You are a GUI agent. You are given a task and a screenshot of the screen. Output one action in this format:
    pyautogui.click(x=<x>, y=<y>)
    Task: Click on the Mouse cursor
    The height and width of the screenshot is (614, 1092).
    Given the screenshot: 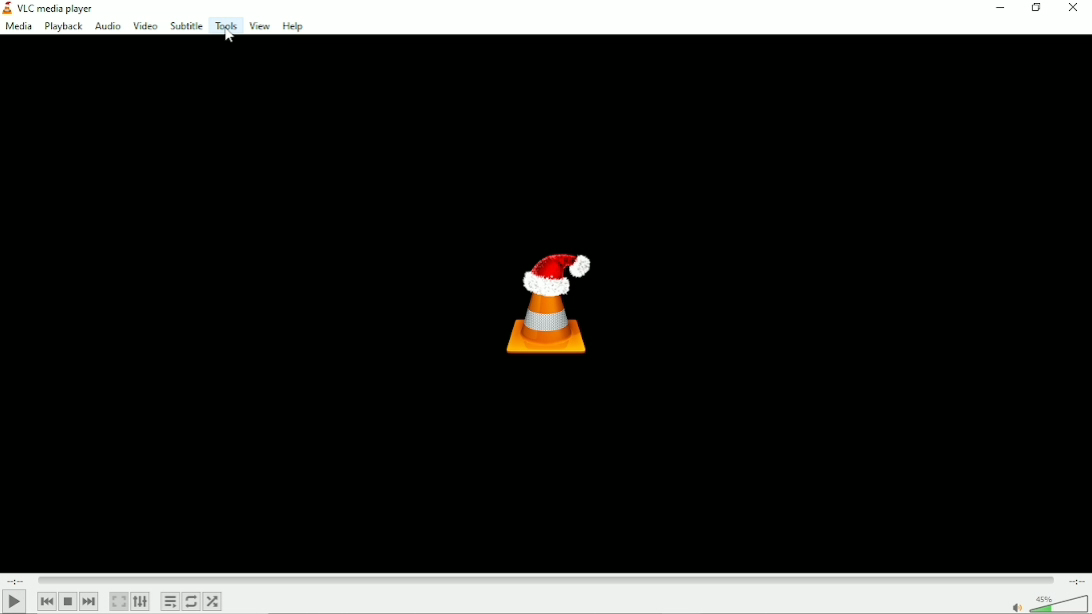 What is the action you would take?
    pyautogui.click(x=226, y=38)
    